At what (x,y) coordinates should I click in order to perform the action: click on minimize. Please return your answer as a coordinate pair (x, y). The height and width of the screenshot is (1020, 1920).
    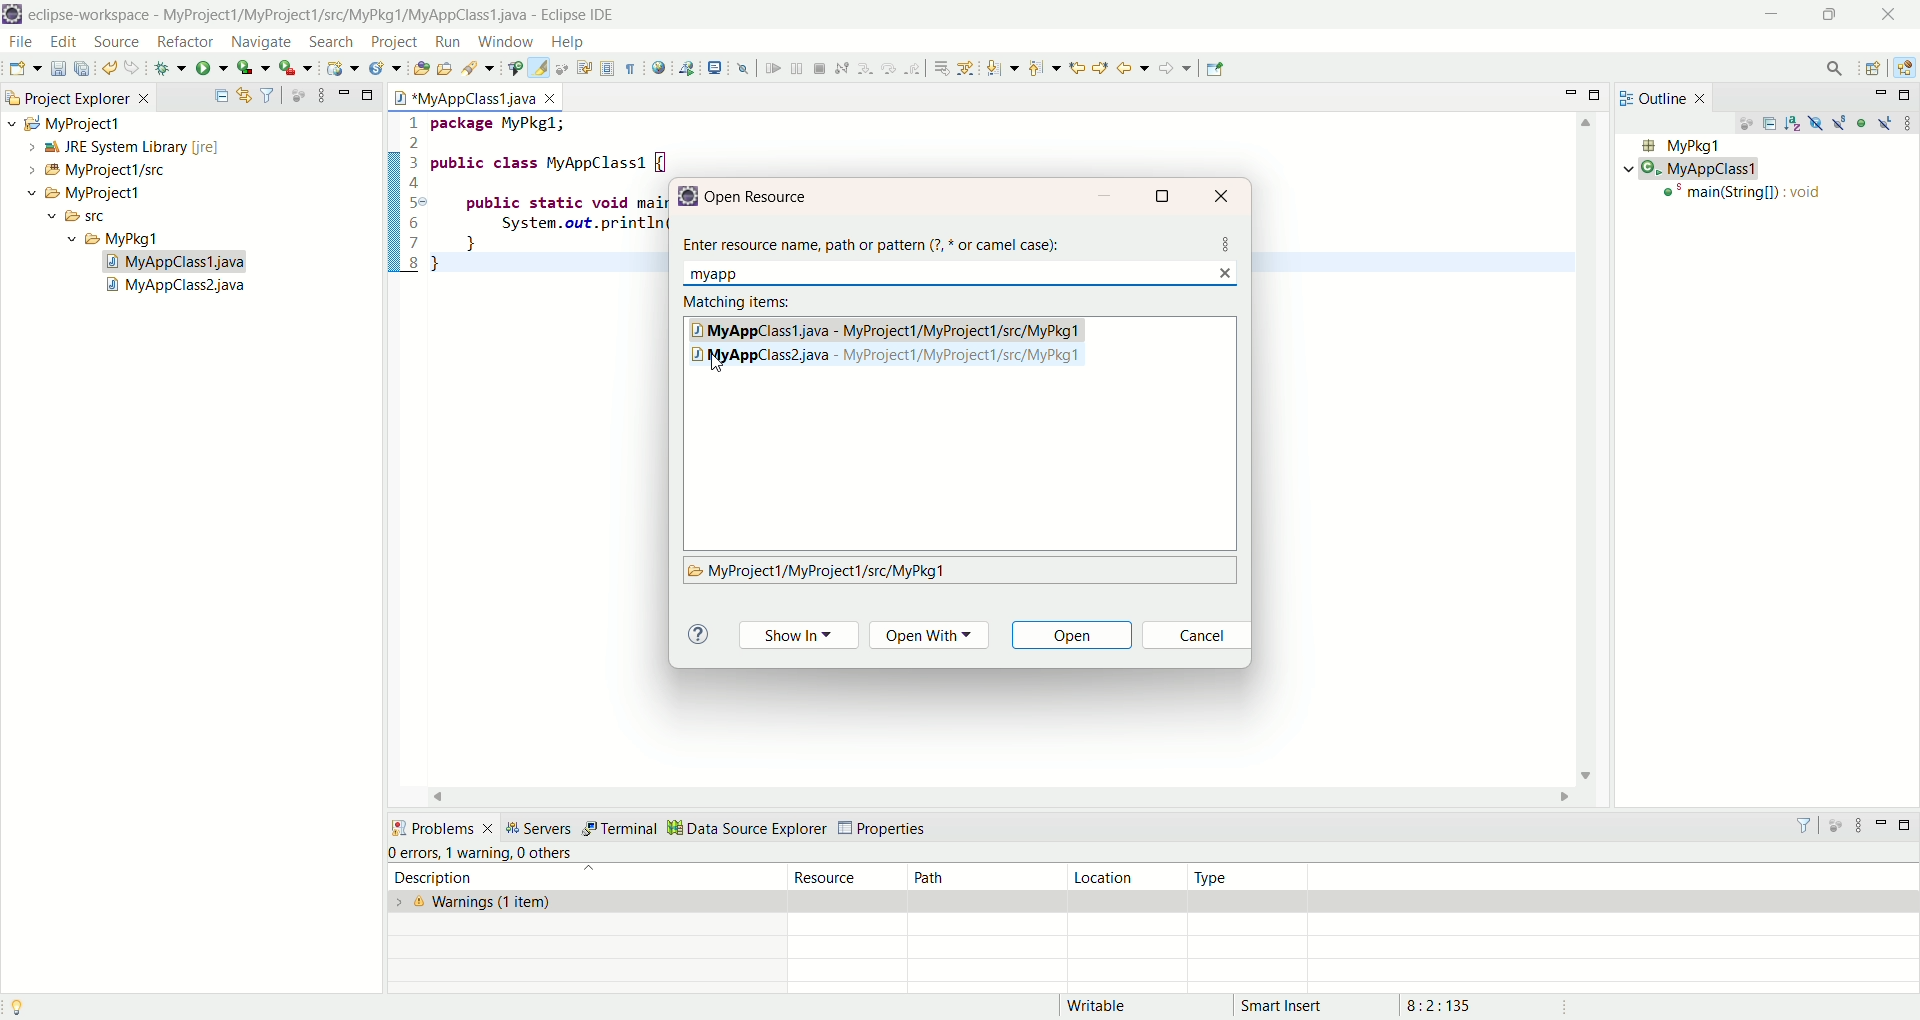
    Looking at the image, I should click on (344, 91).